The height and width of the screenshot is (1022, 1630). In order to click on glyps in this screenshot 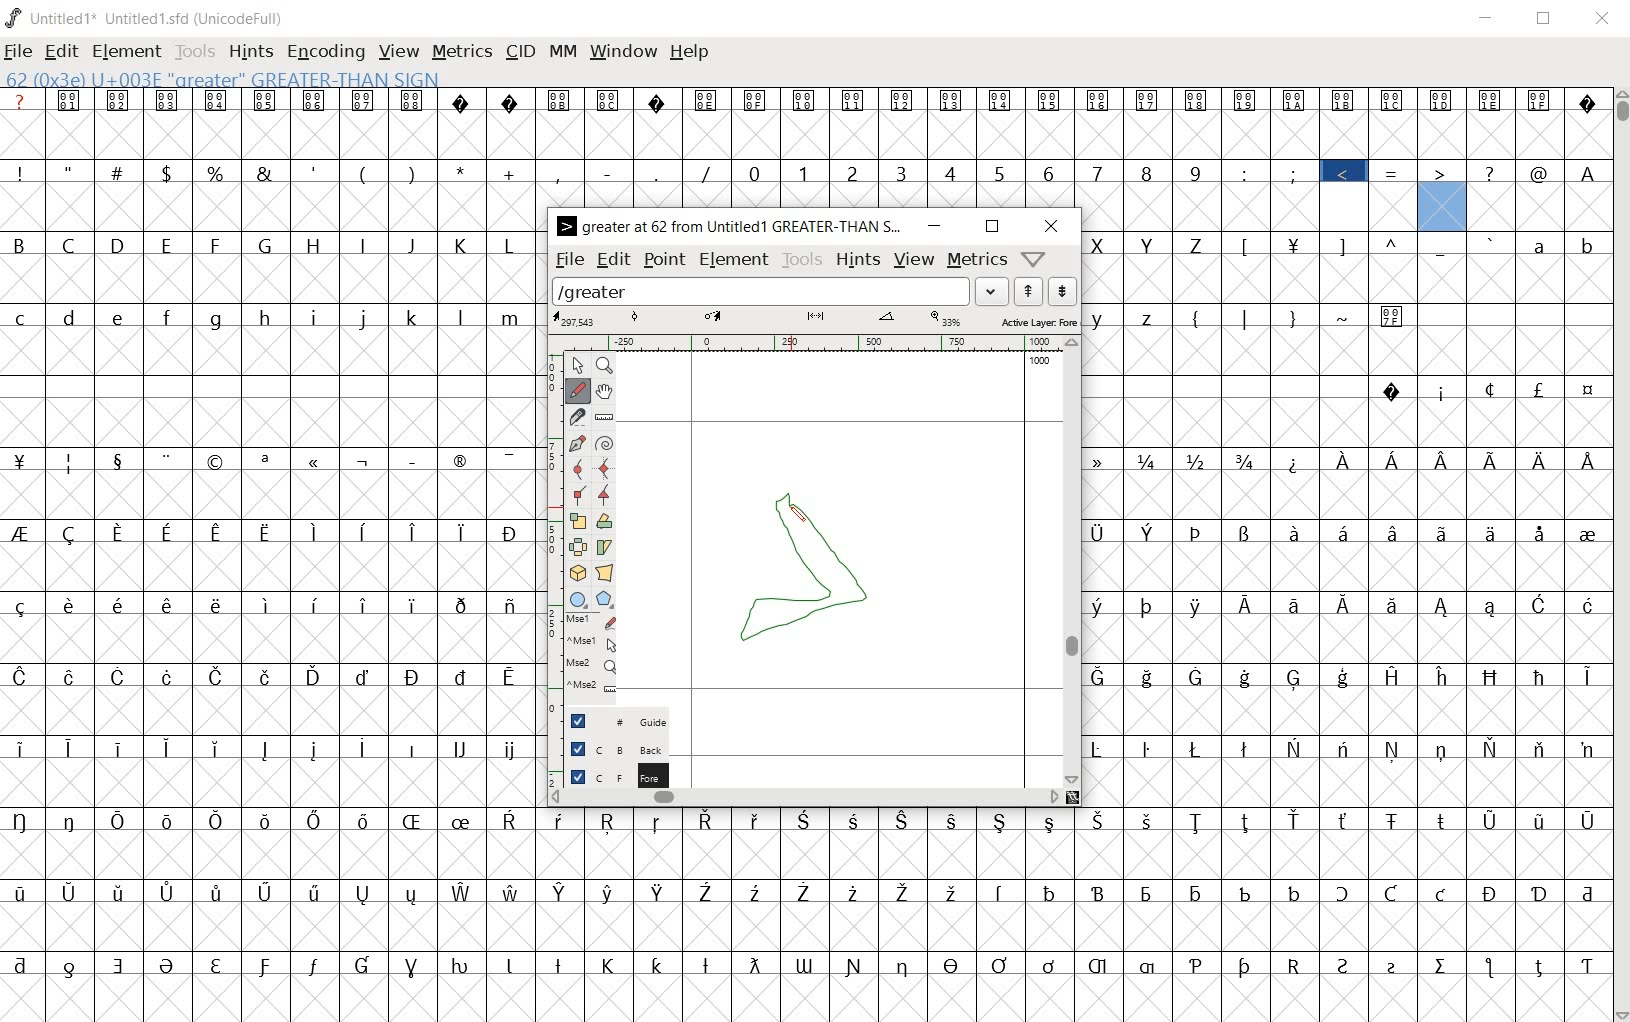, I will do `click(1426, 124)`.